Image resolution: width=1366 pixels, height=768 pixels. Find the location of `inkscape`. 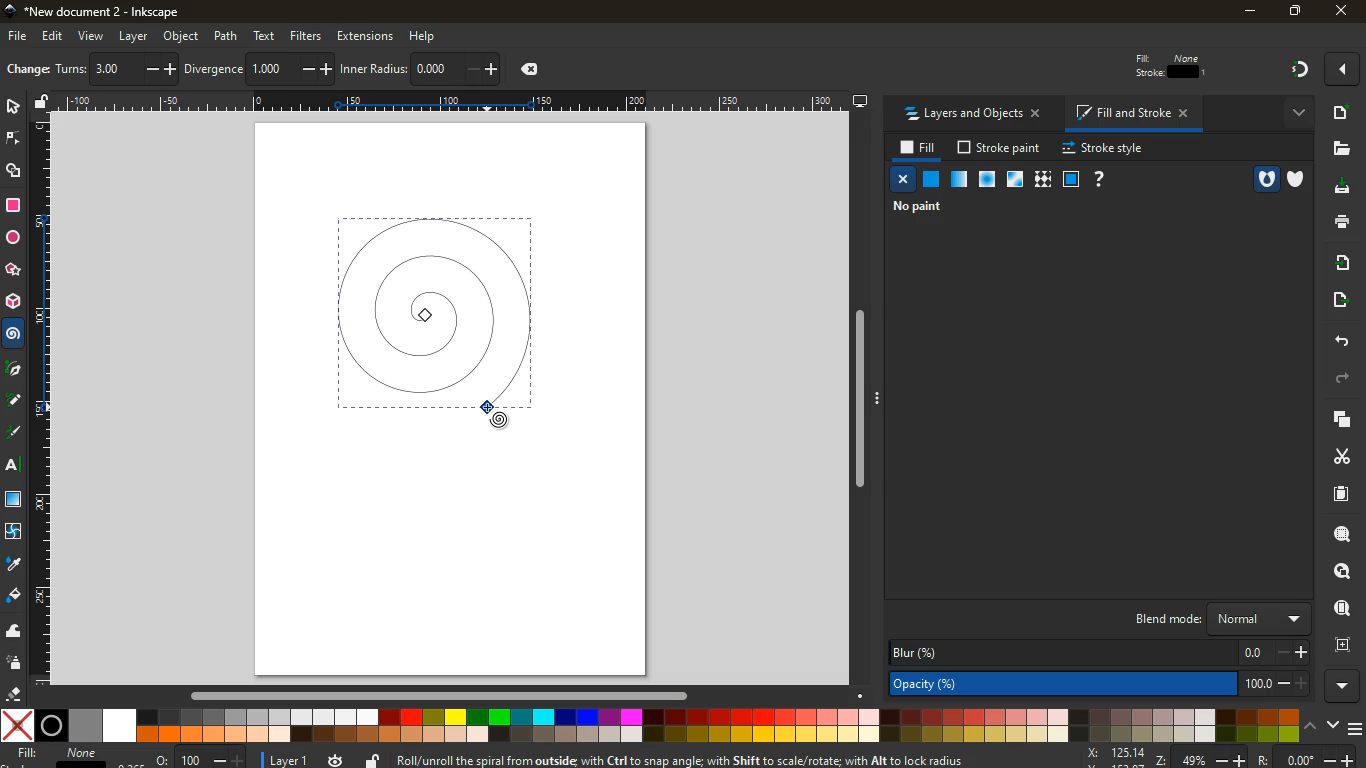

inkscape is located at coordinates (109, 12).